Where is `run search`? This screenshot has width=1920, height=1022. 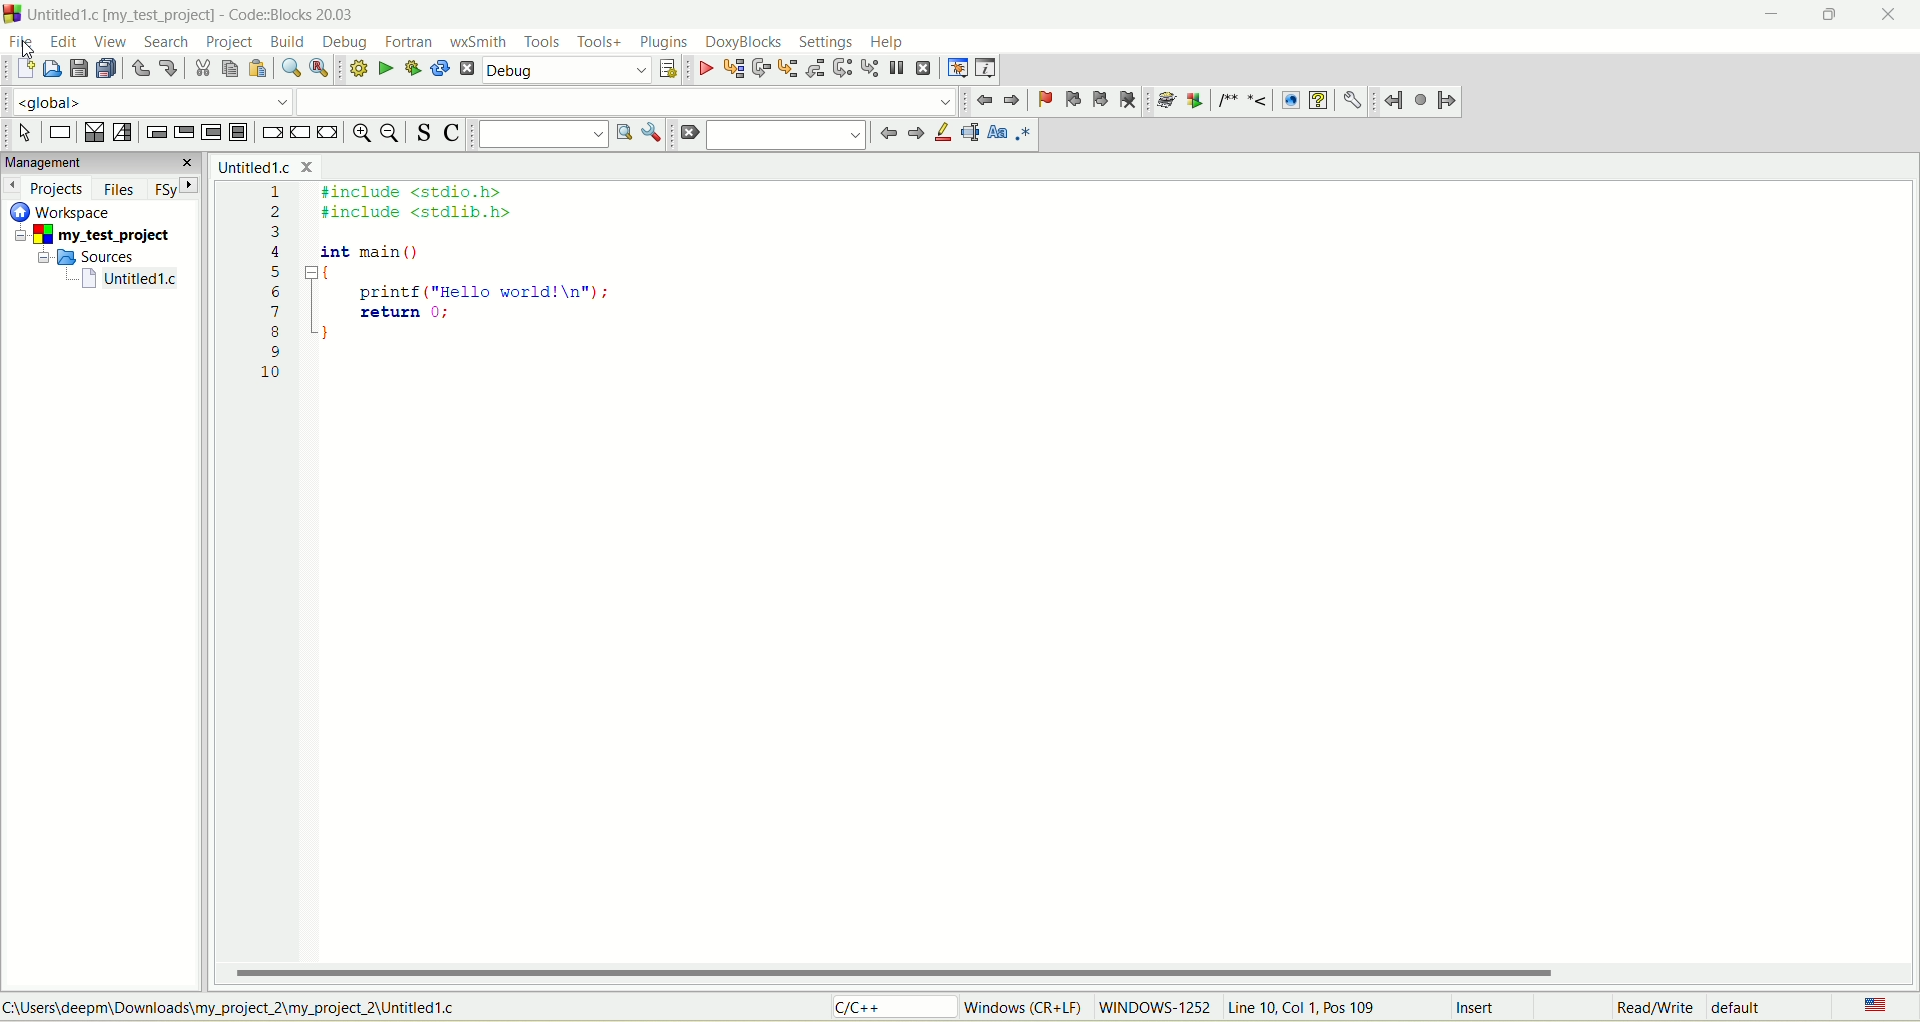 run search is located at coordinates (622, 132).